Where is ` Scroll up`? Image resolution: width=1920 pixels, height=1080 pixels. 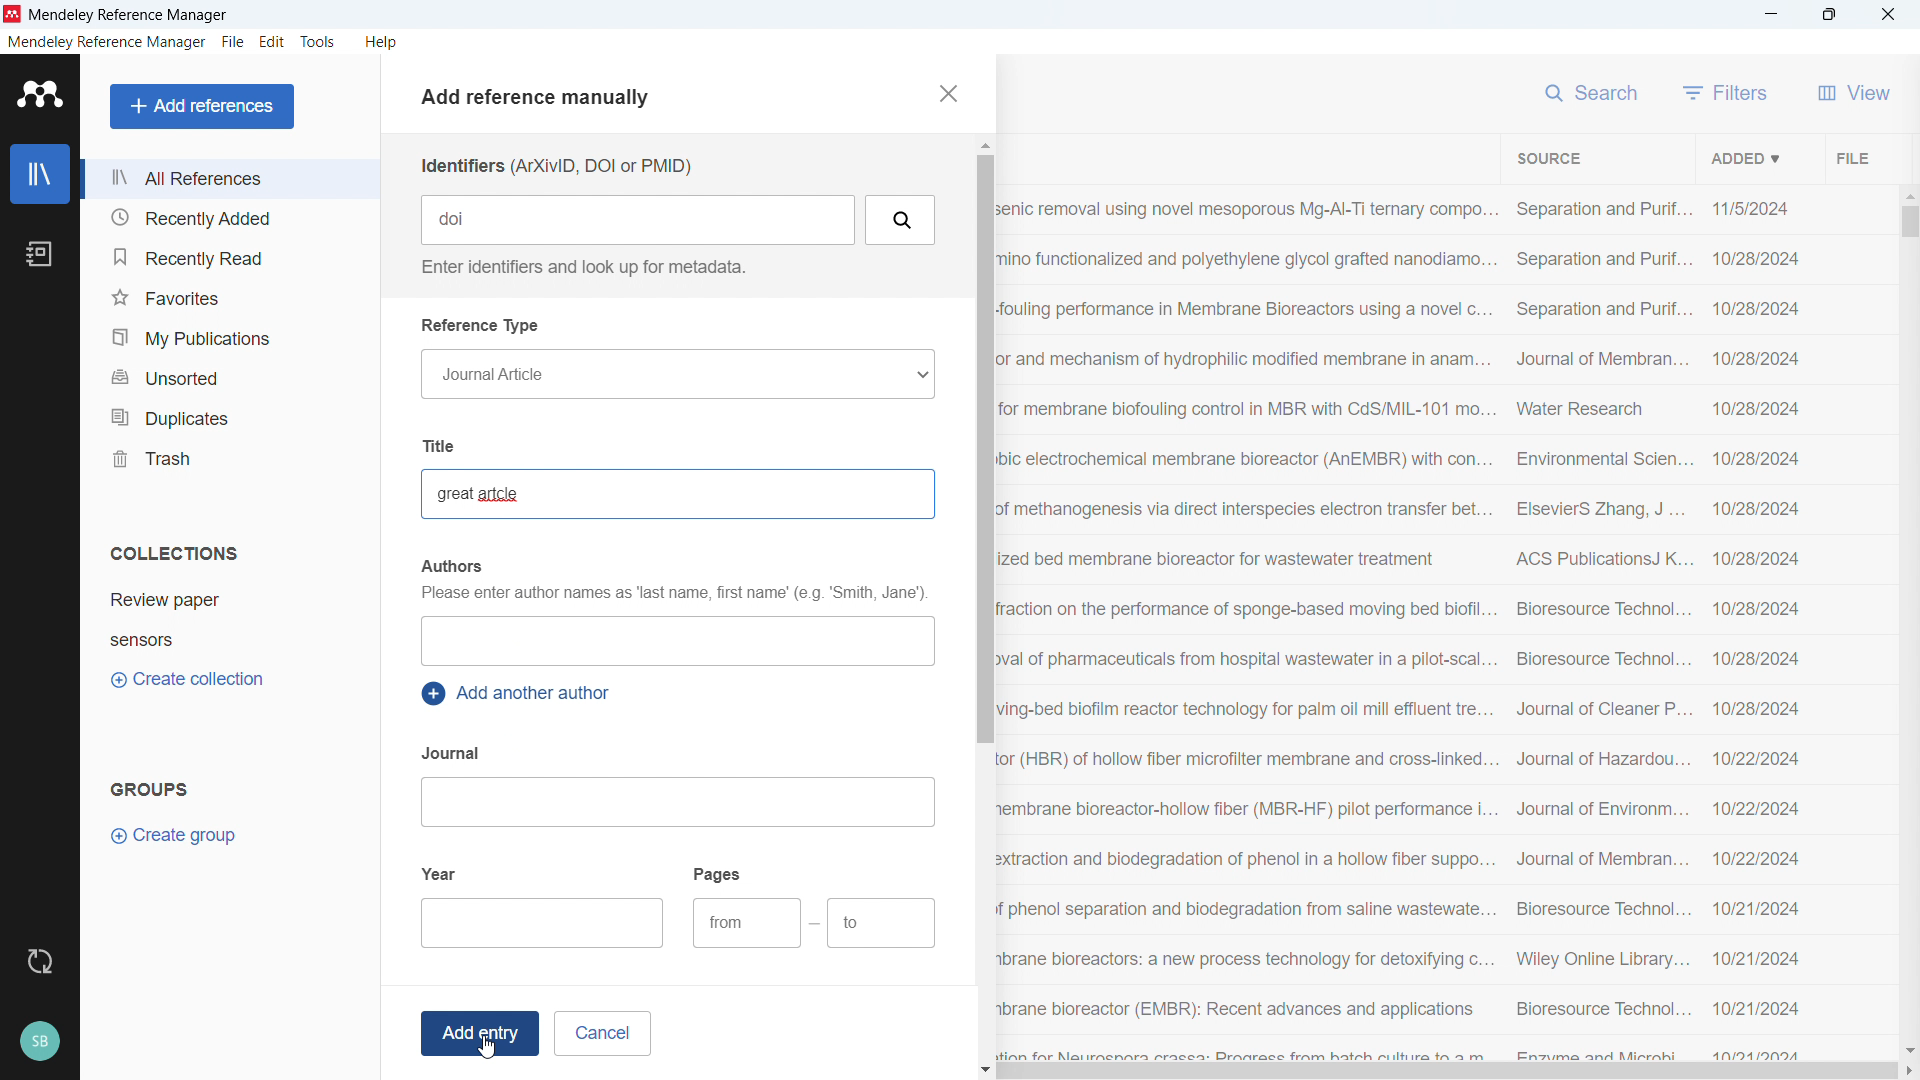  Scroll up is located at coordinates (983, 145).